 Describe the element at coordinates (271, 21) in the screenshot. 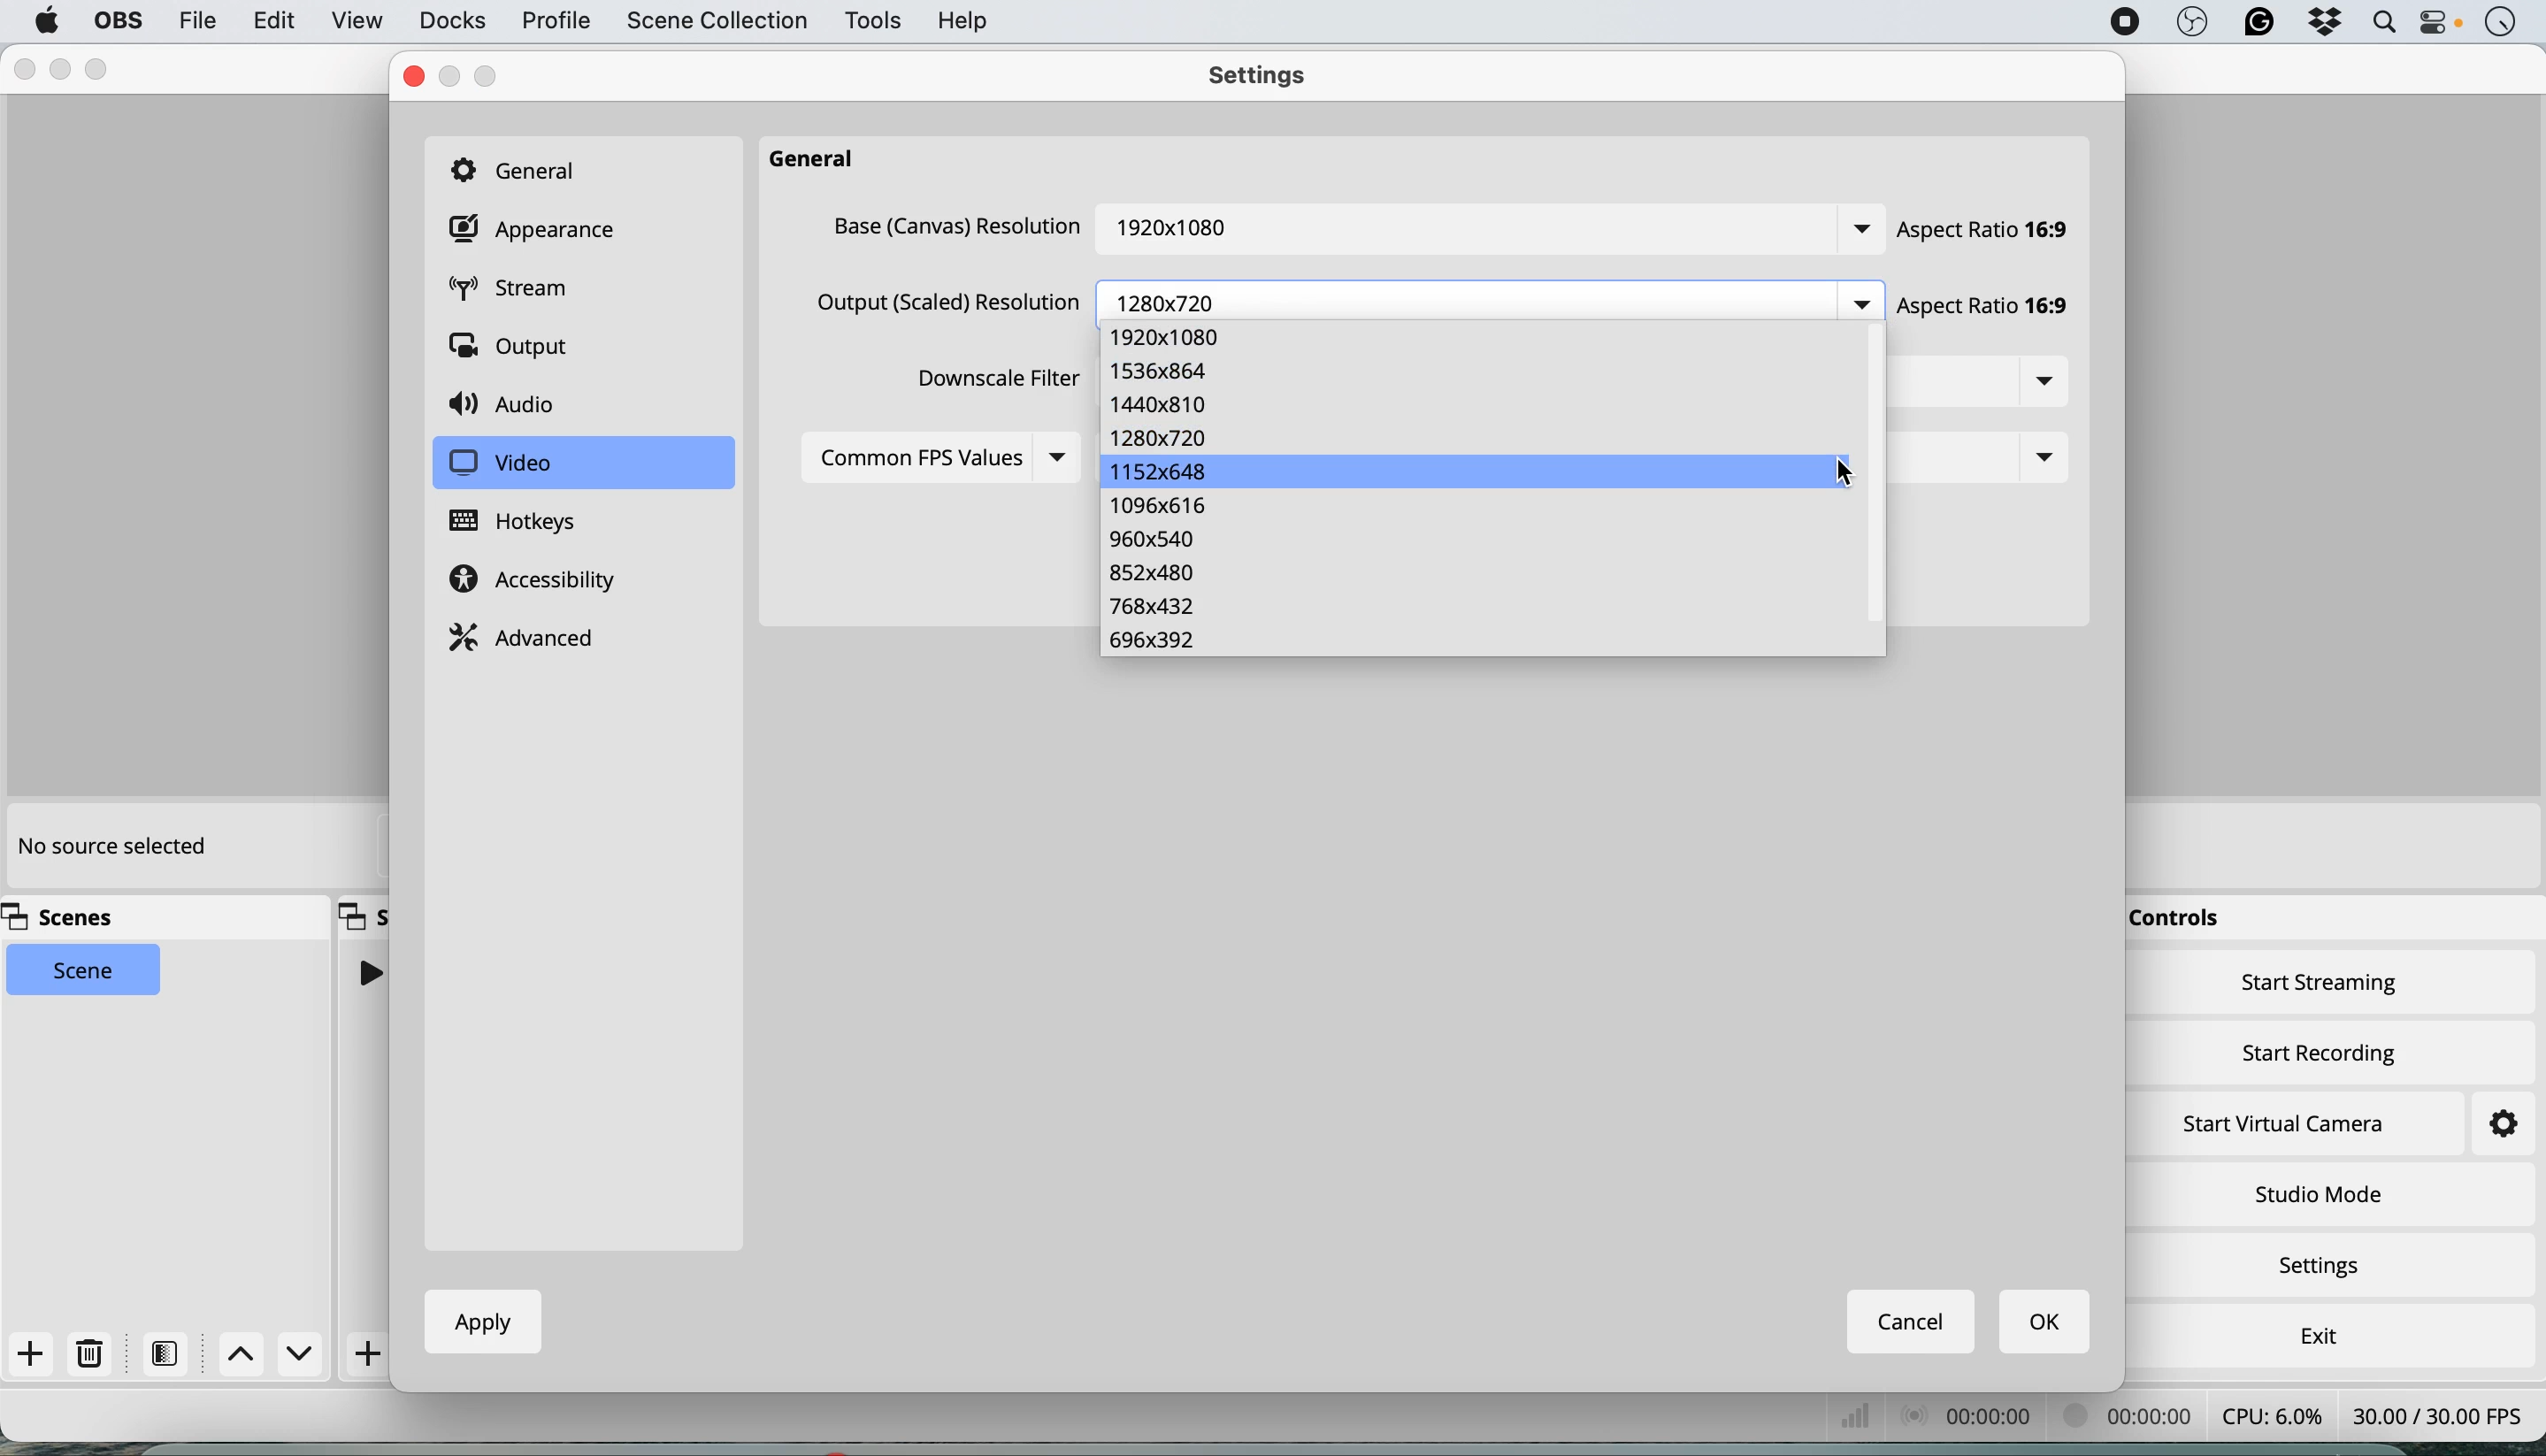

I see `edit` at that location.